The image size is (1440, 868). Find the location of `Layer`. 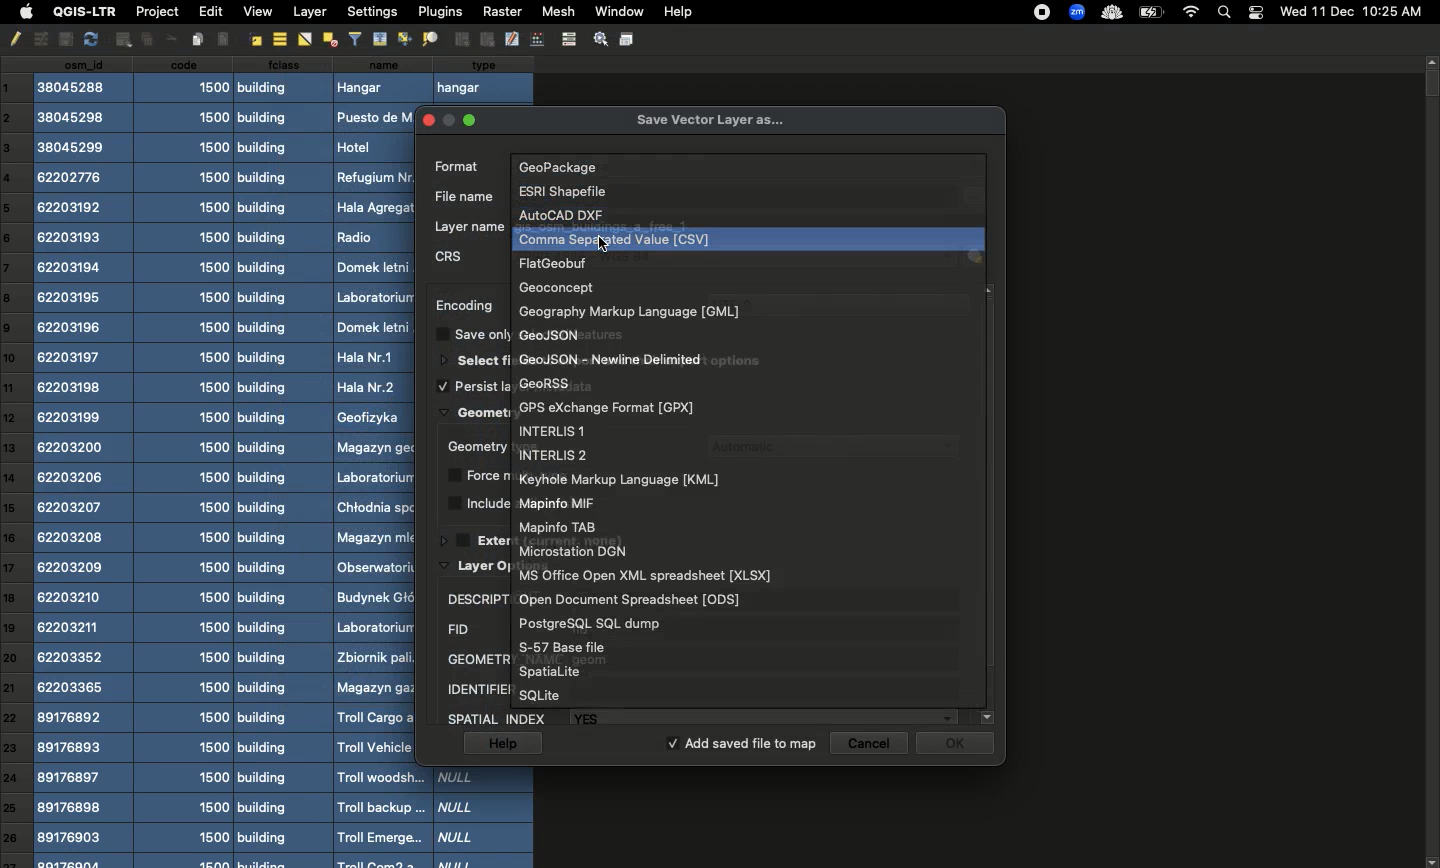

Layer is located at coordinates (310, 12).